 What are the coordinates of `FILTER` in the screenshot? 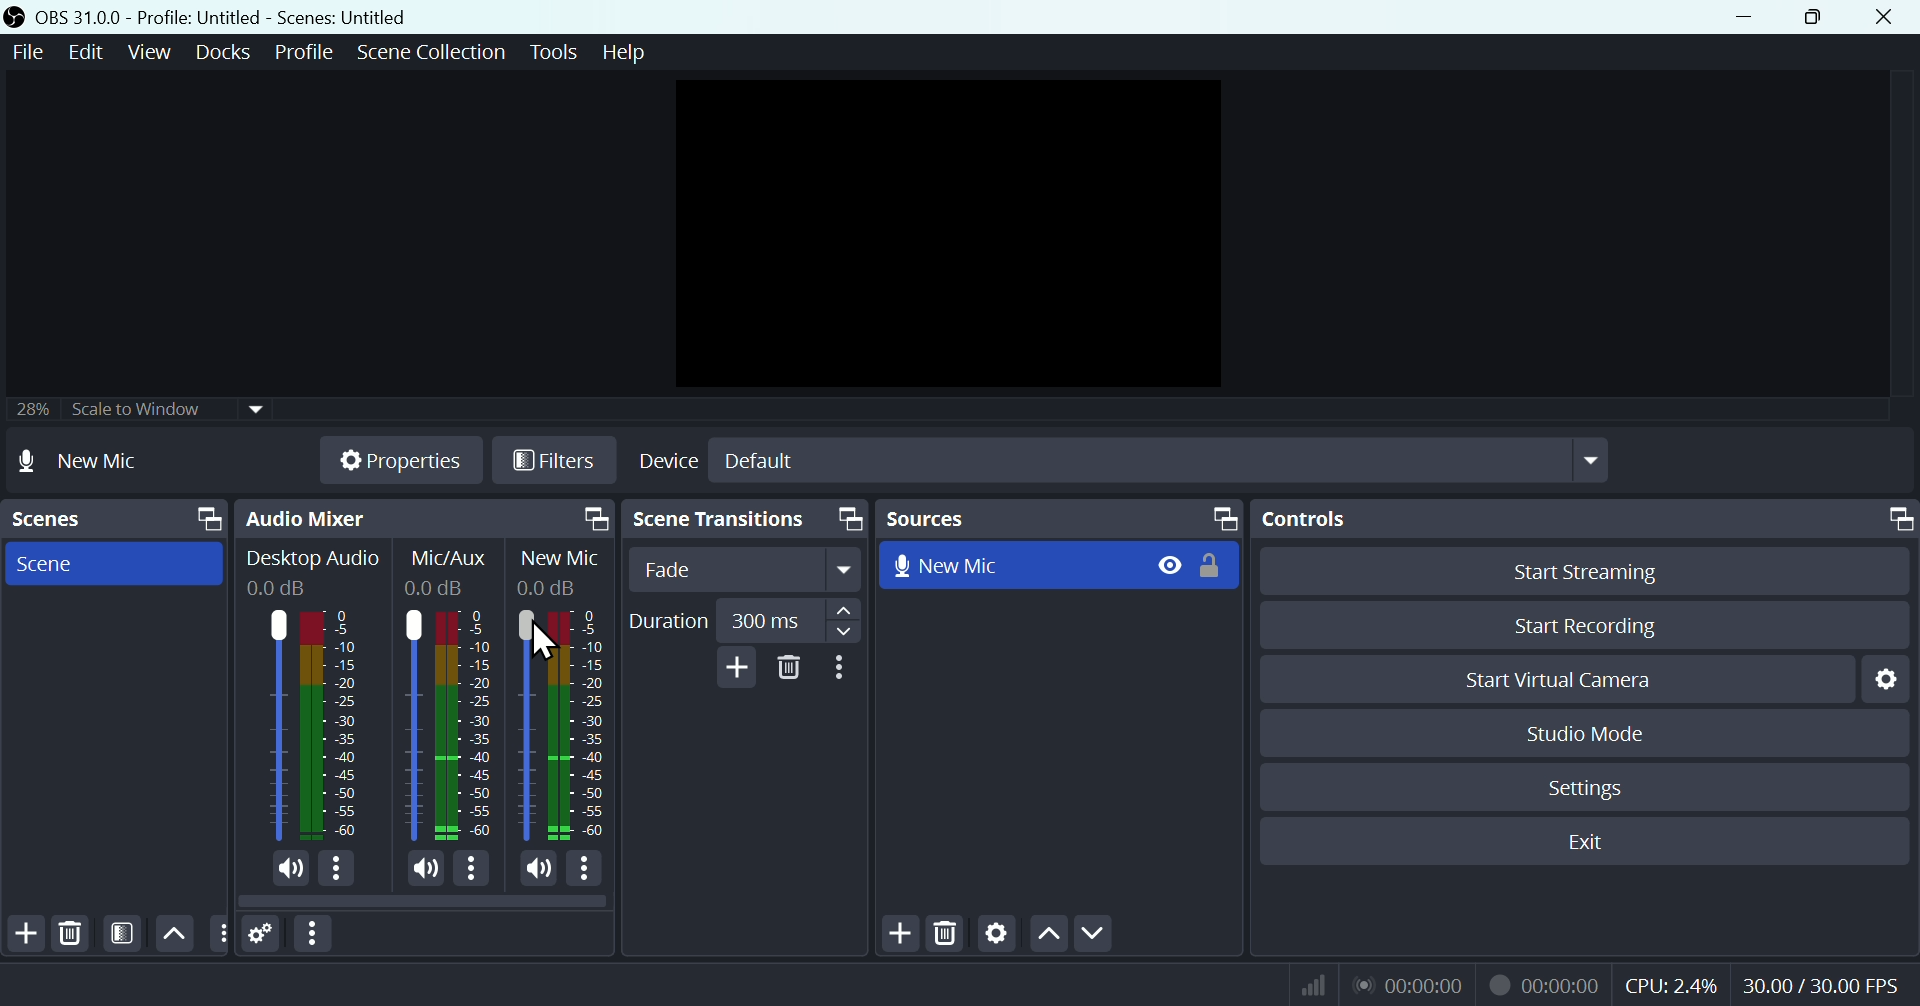 It's located at (119, 933).